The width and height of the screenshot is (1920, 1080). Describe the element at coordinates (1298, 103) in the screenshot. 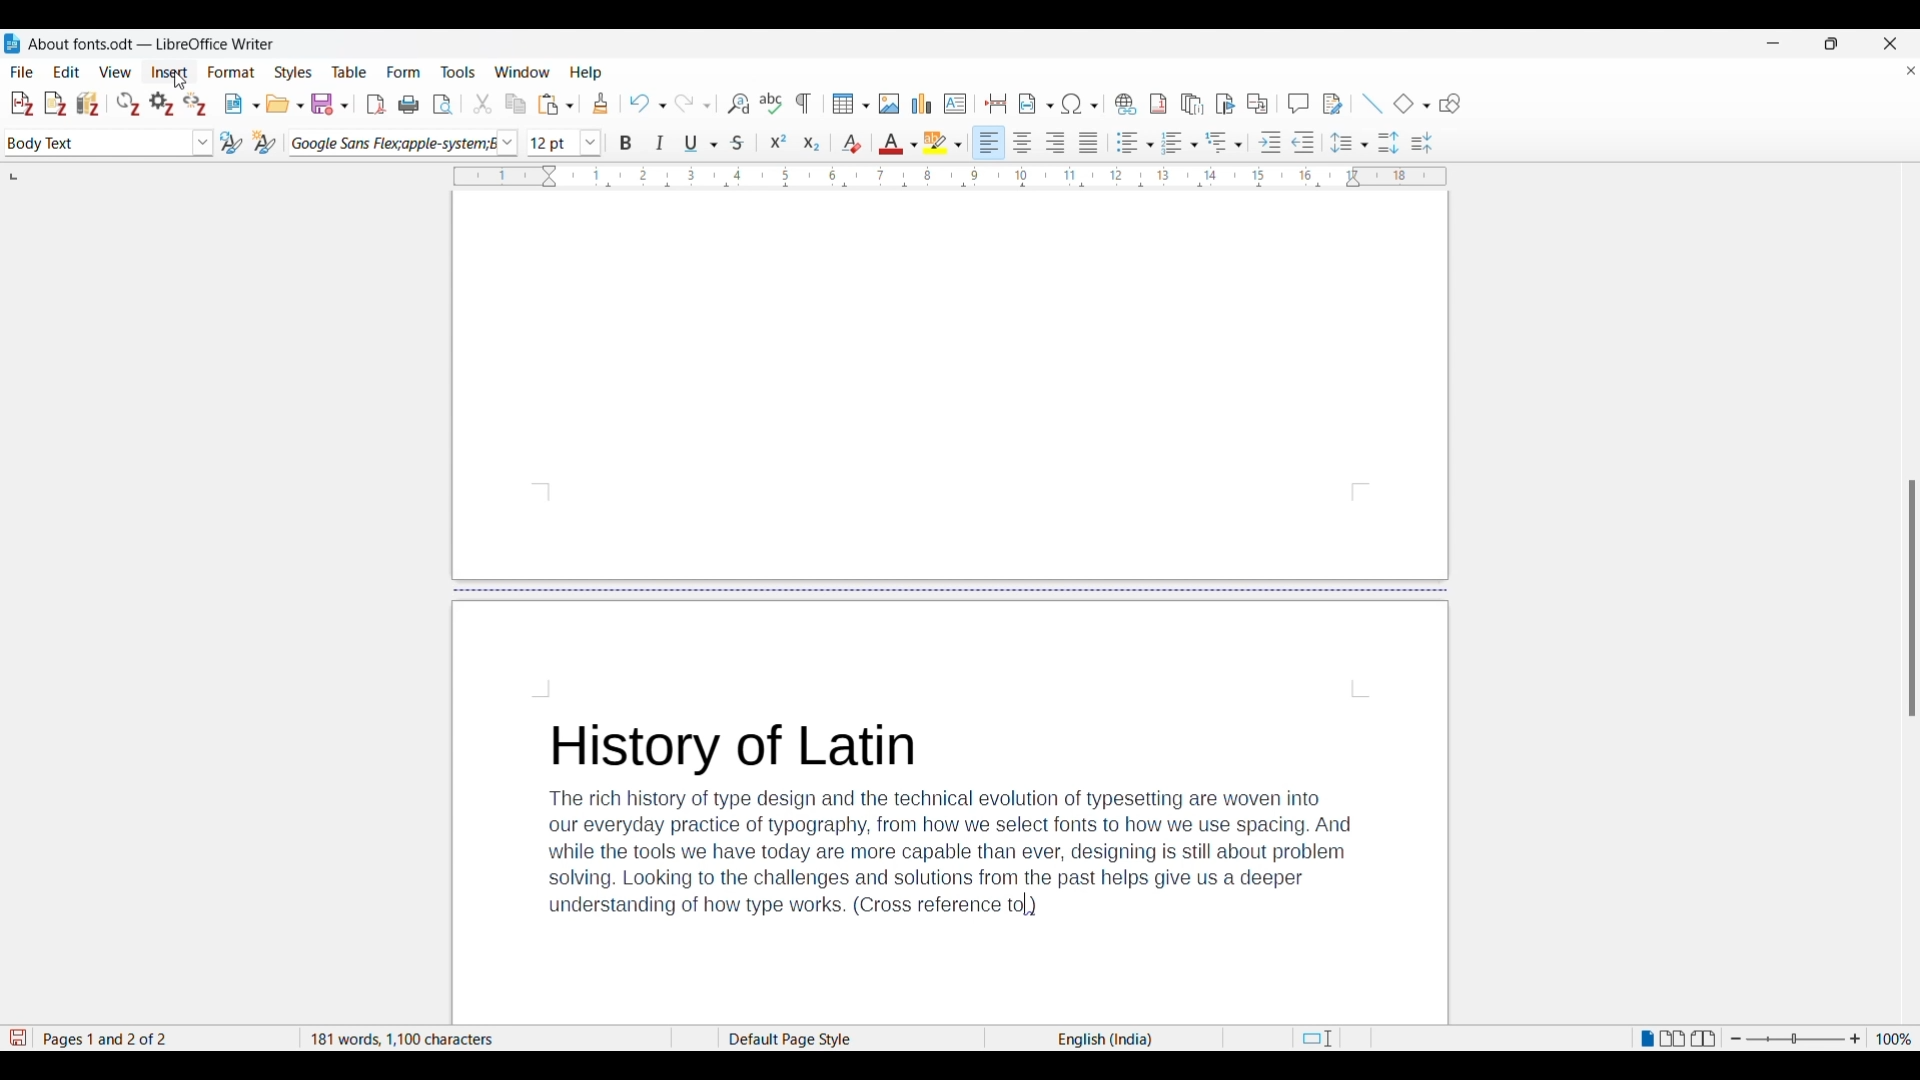

I see `Insert comment` at that location.